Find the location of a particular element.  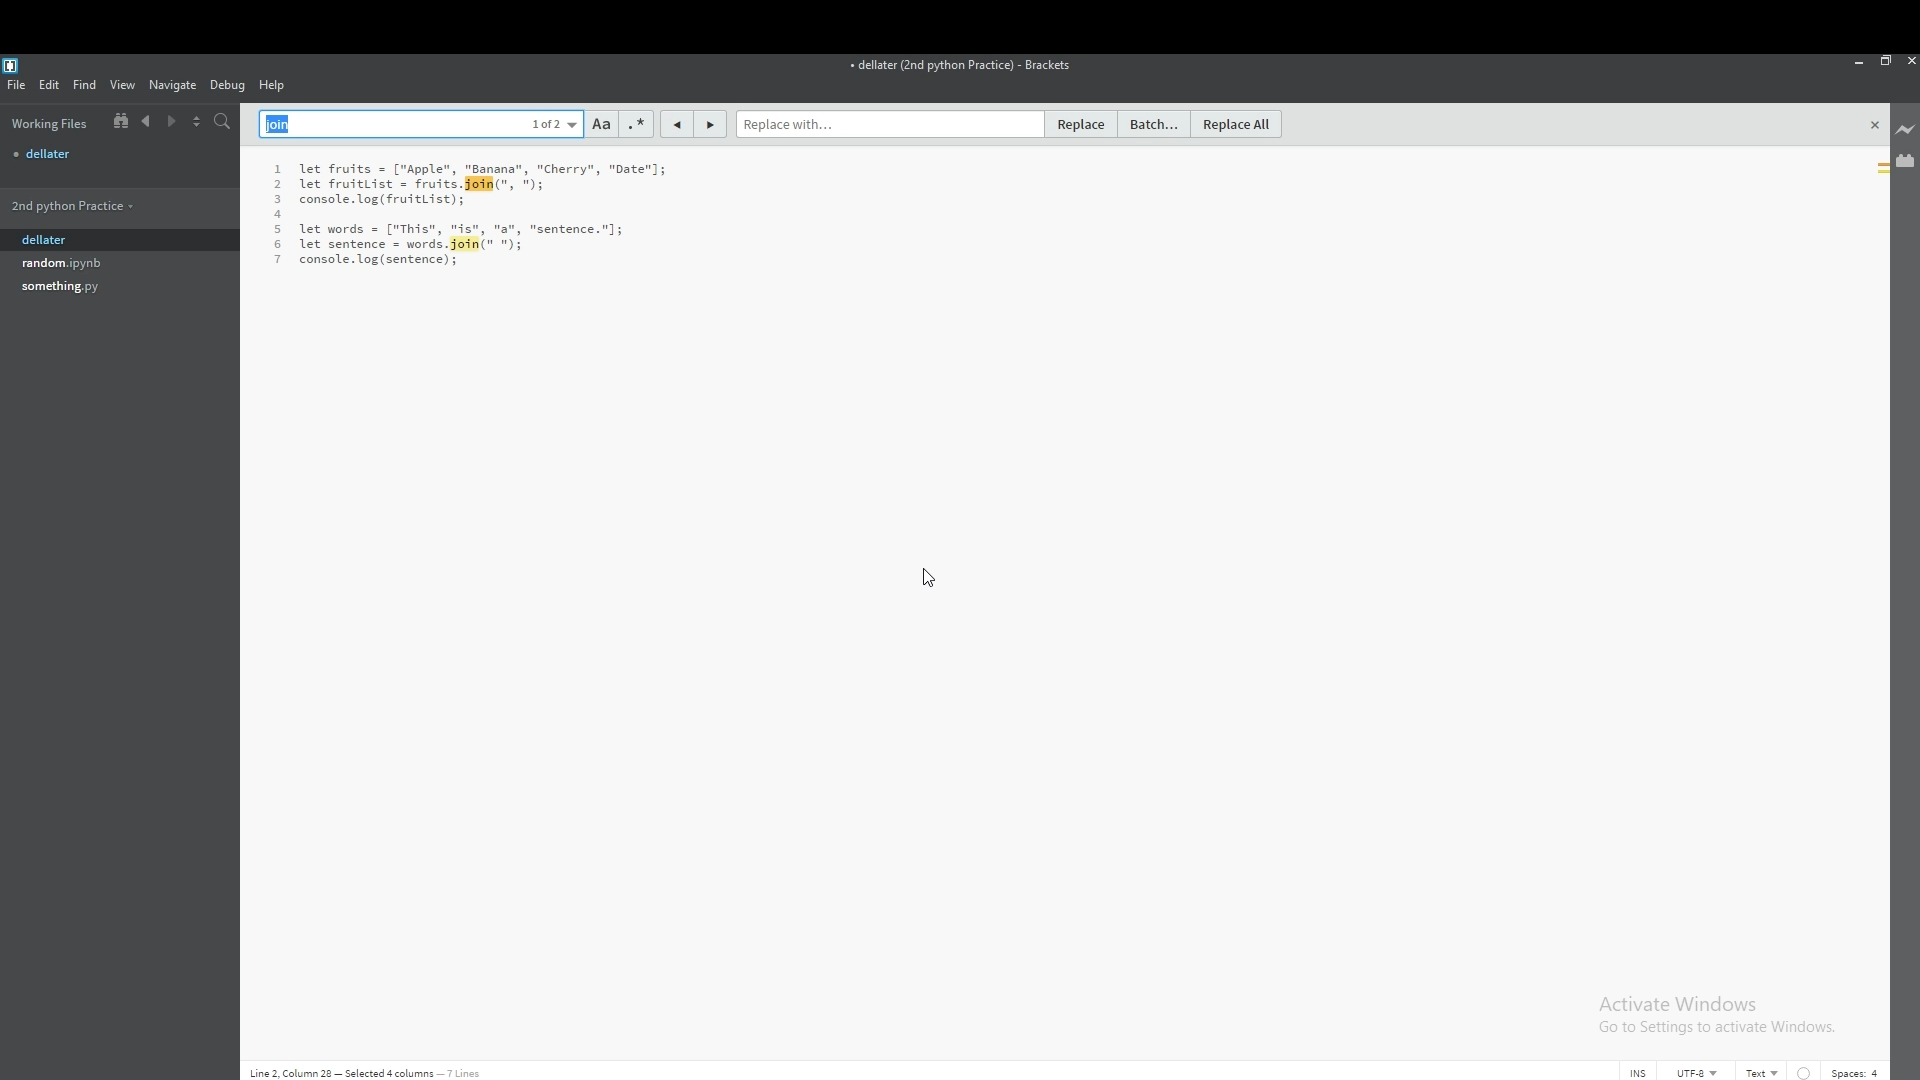

edit is located at coordinates (50, 84).